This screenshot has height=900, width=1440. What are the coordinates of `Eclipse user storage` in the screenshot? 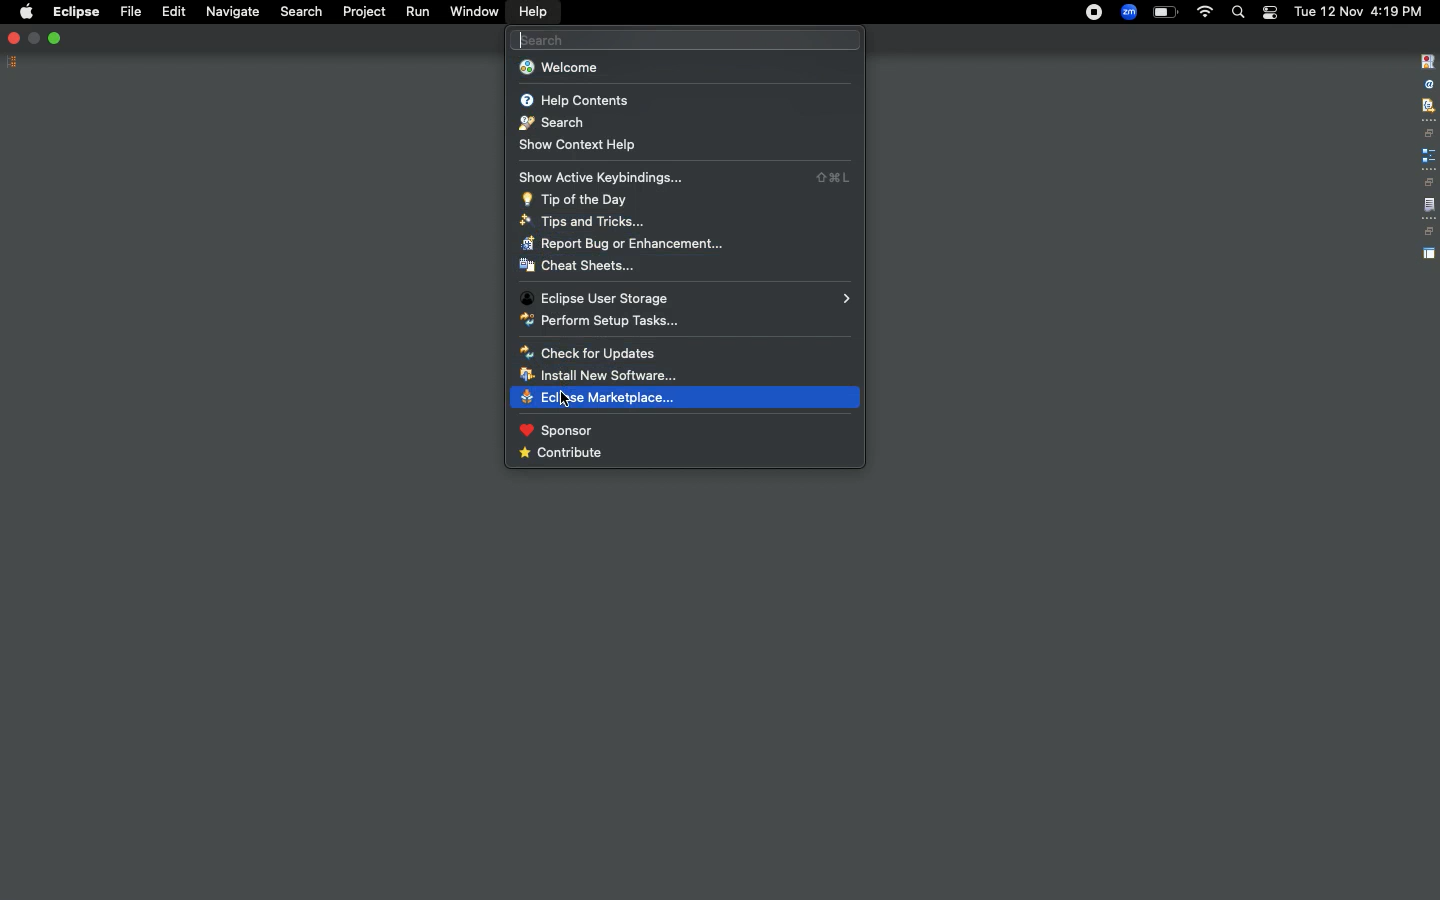 It's located at (686, 299).